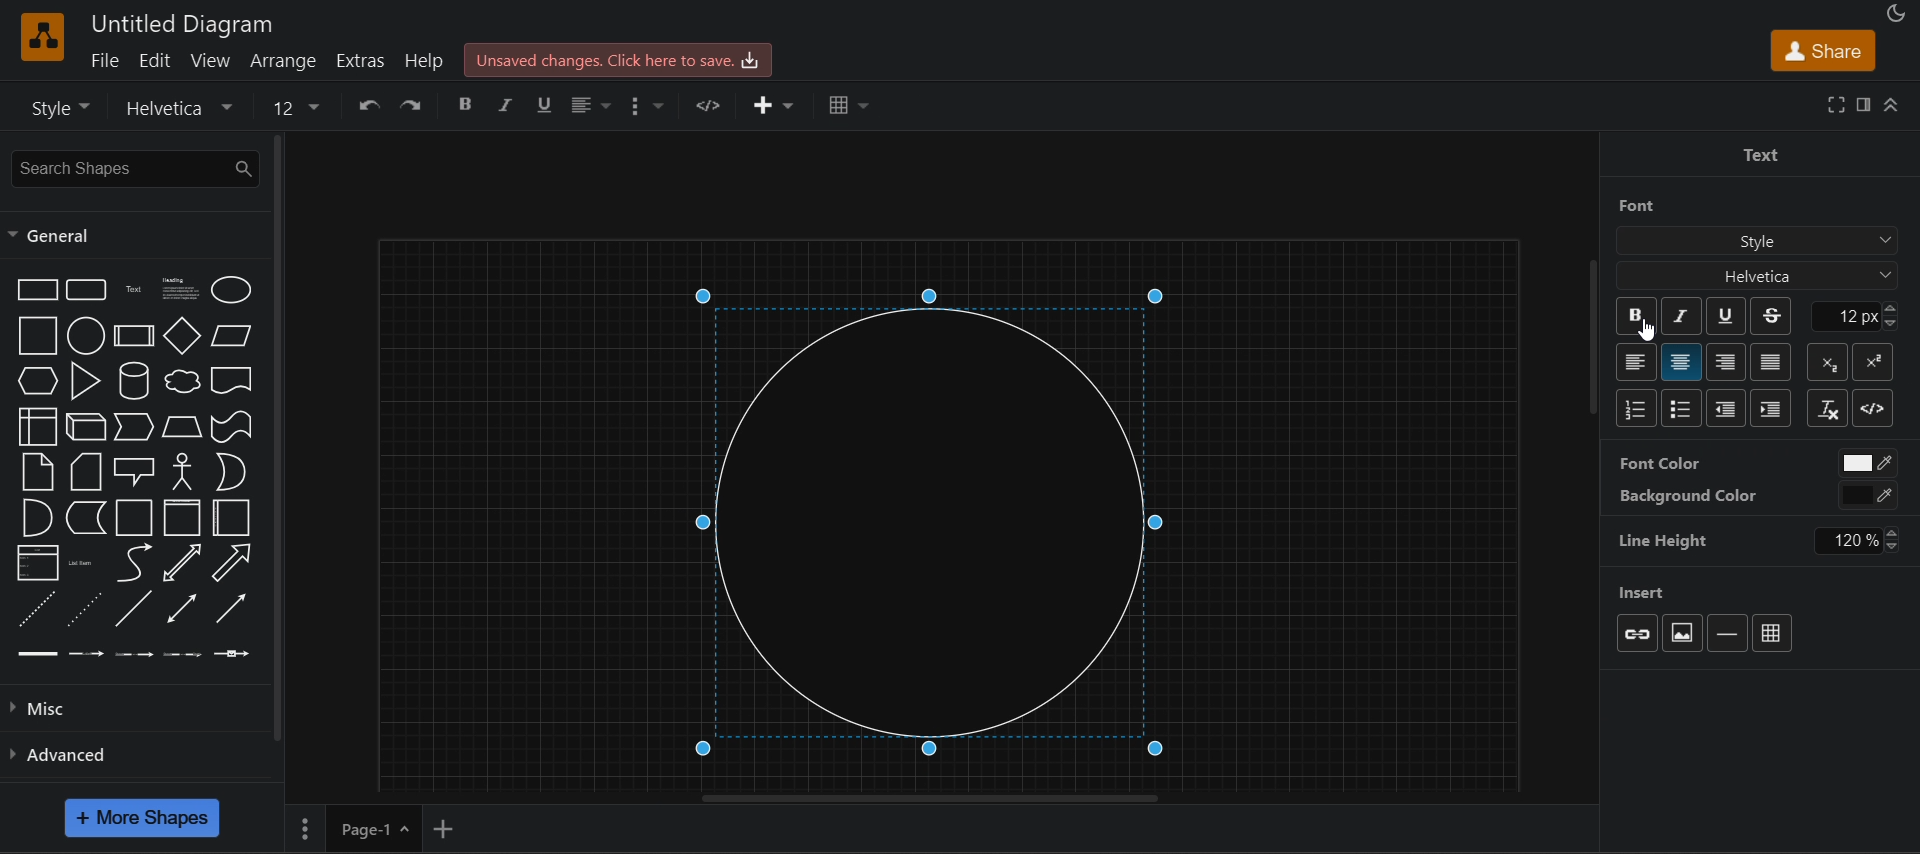  What do you see at coordinates (1699, 500) in the screenshot?
I see `background color ` at bounding box center [1699, 500].